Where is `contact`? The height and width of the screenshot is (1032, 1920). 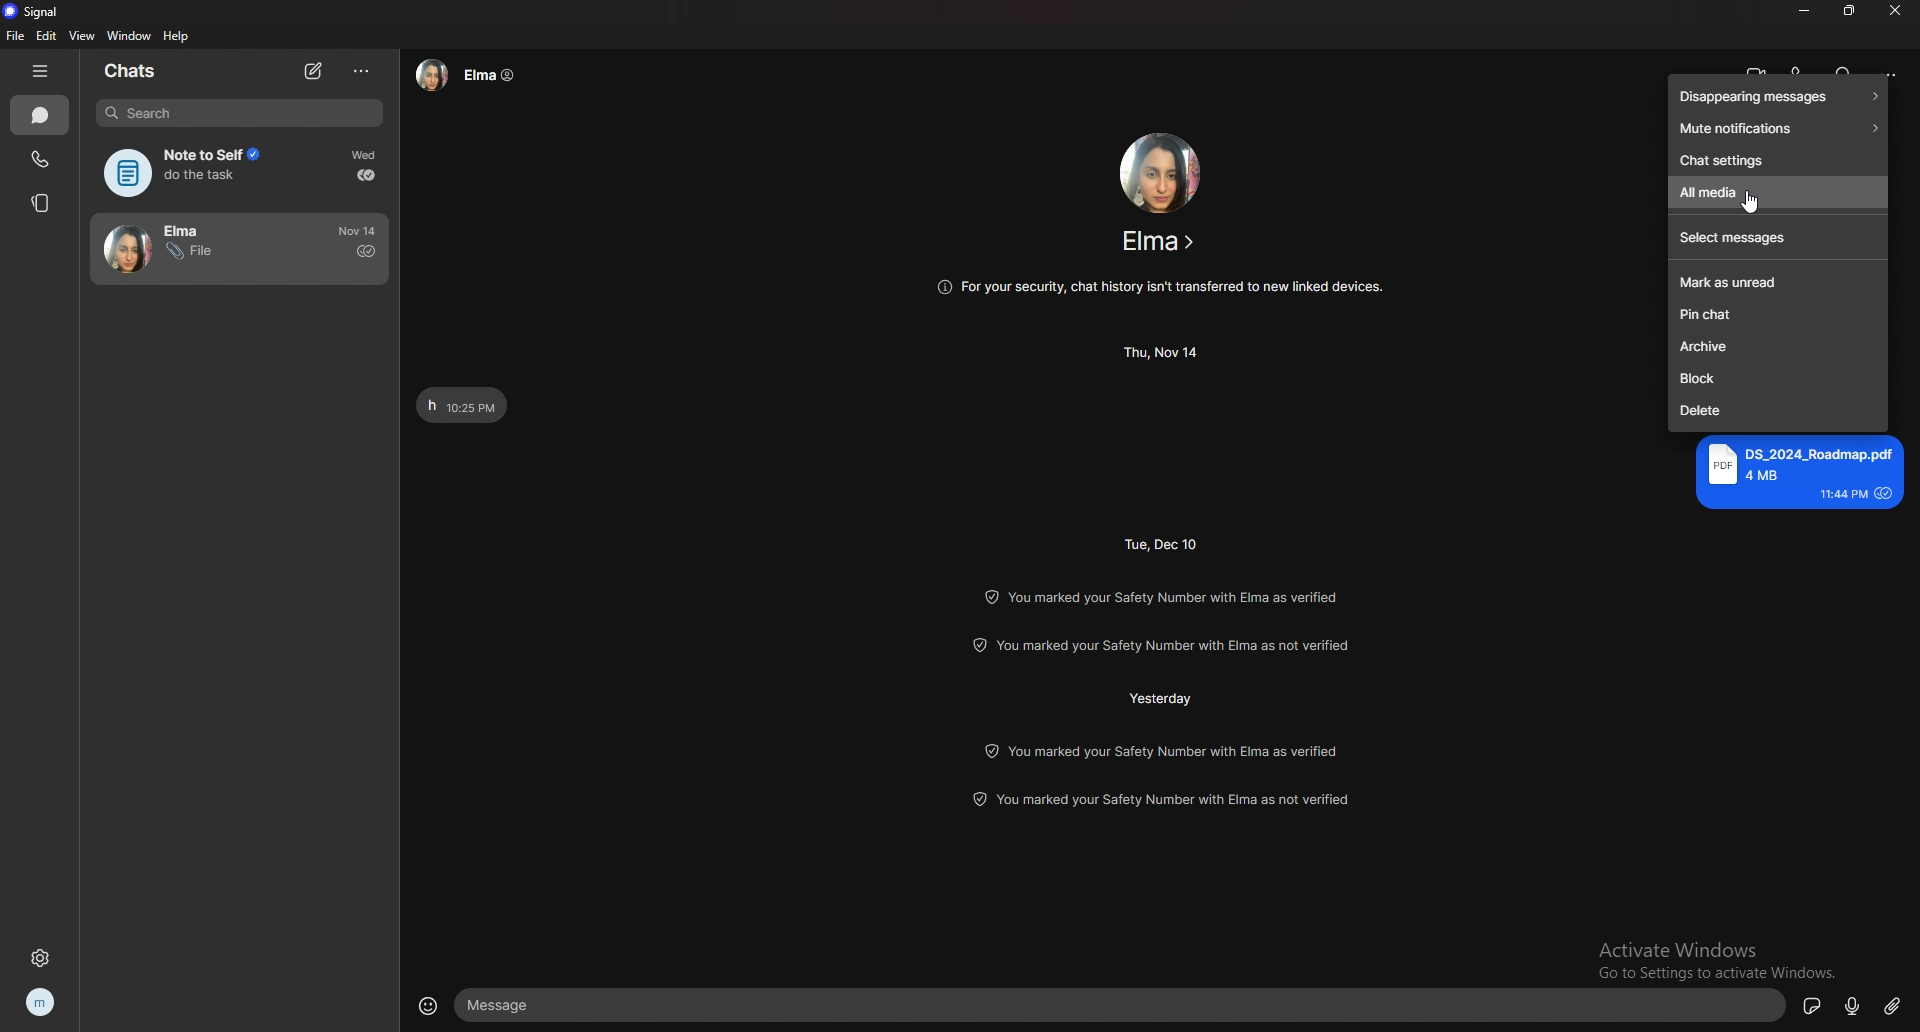
contact is located at coordinates (197, 249).